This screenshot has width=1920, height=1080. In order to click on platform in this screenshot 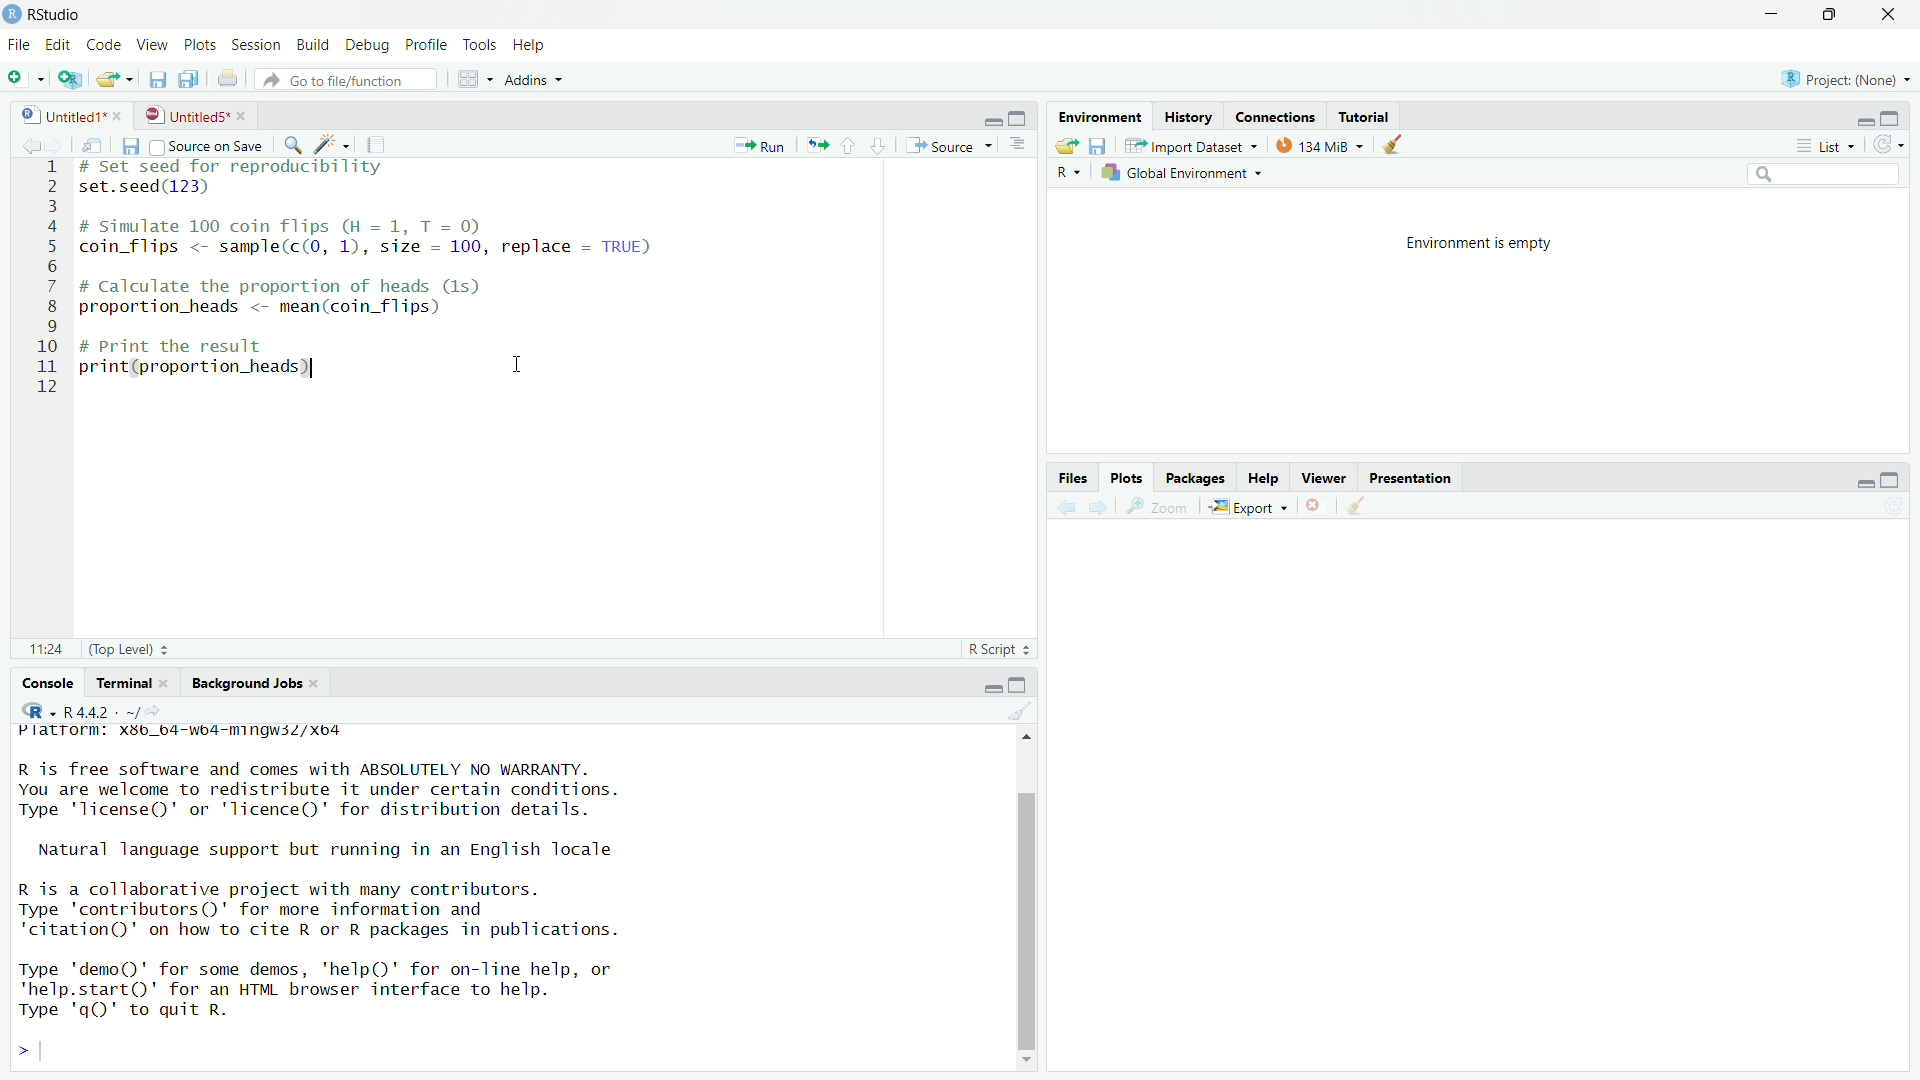, I will do `click(216, 734)`.